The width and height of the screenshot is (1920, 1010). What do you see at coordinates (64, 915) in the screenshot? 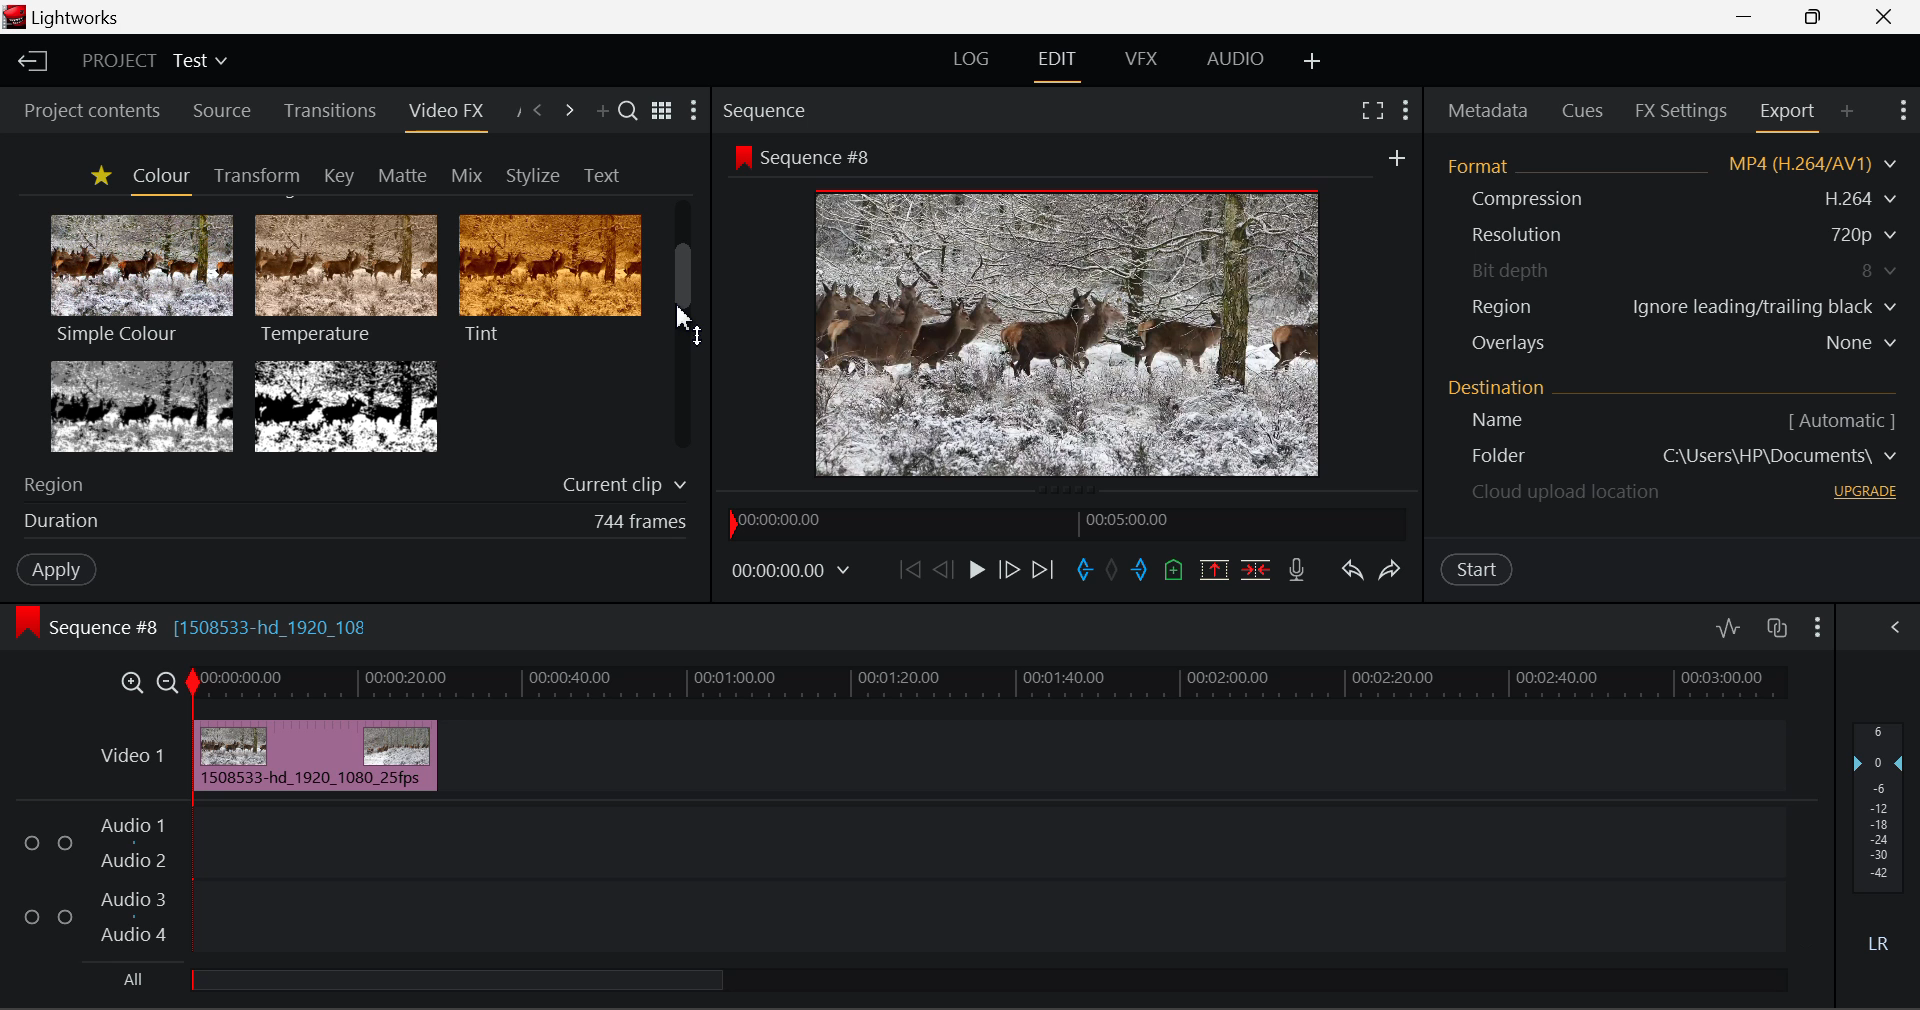
I see `Checkbox` at bounding box center [64, 915].